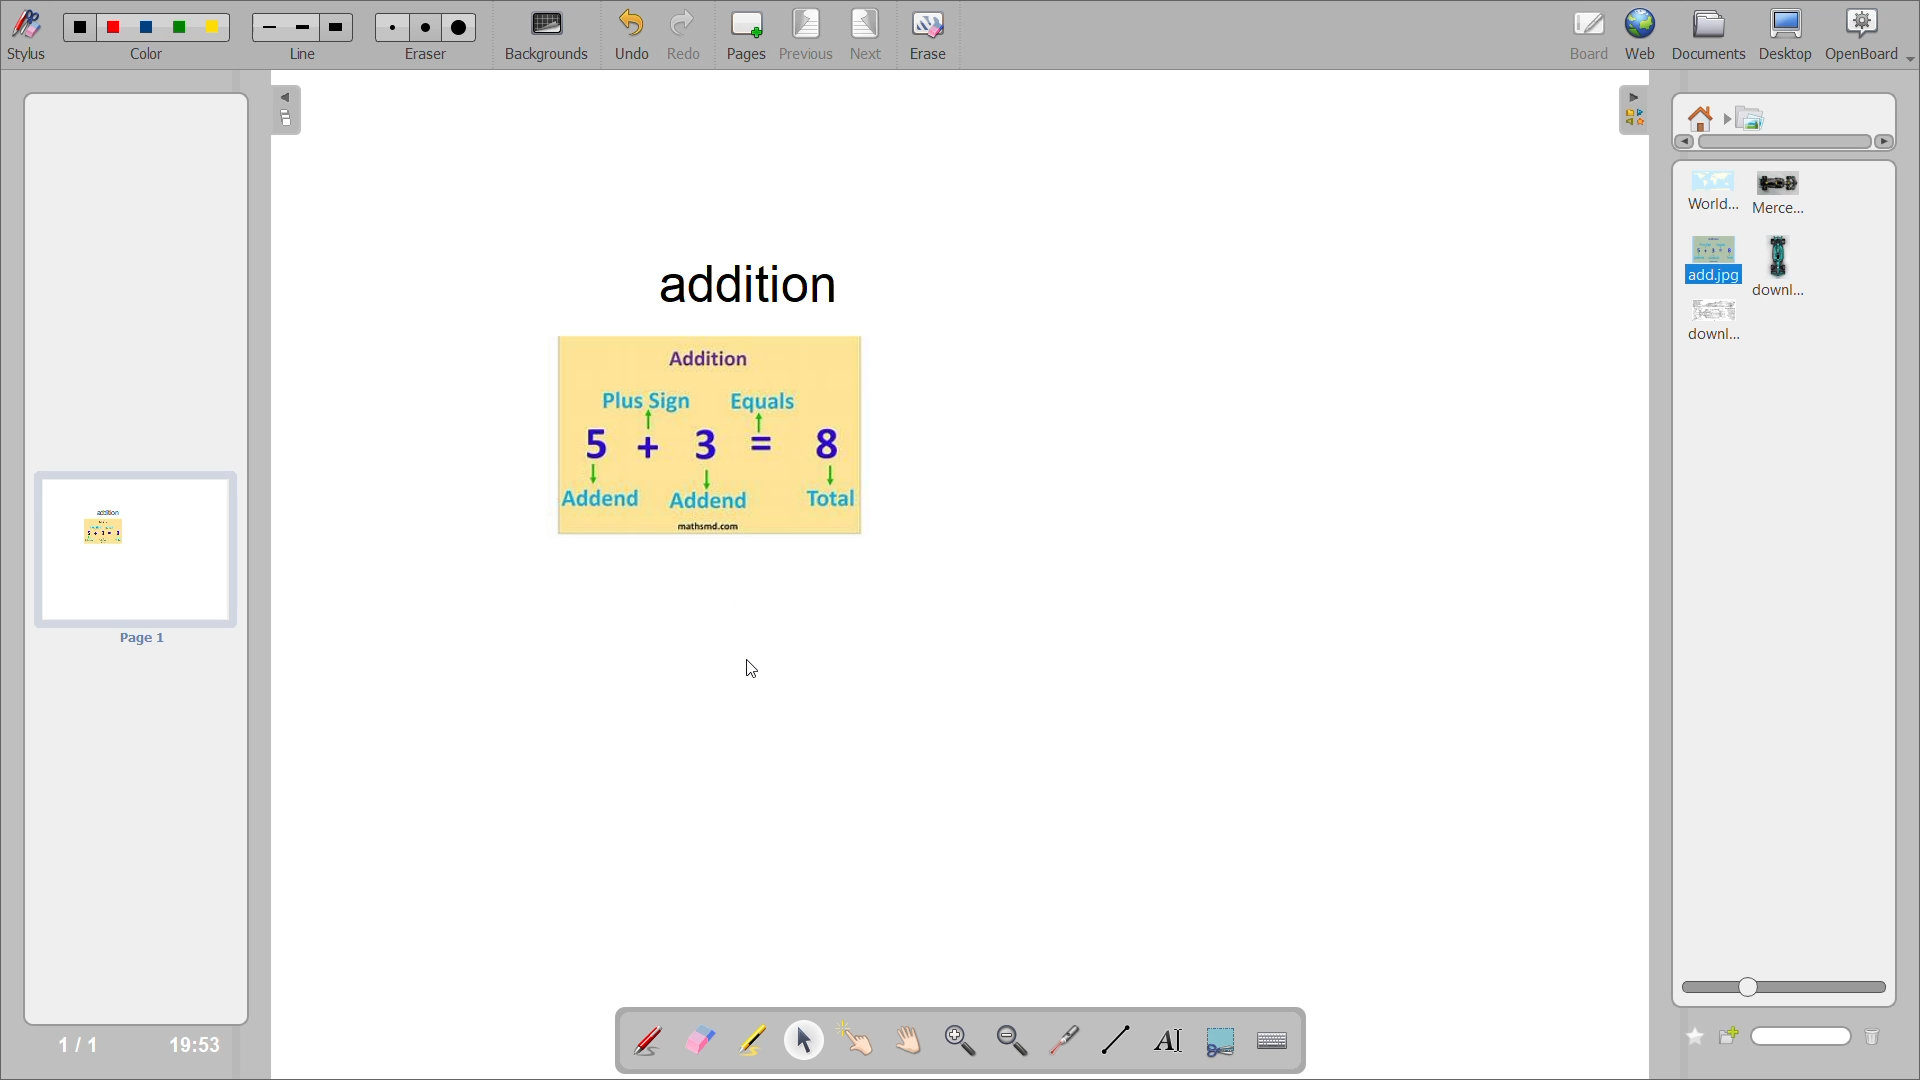  What do you see at coordinates (1787, 1038) in the screenshot?
I see `search` at bounding box center [1787, 1038].